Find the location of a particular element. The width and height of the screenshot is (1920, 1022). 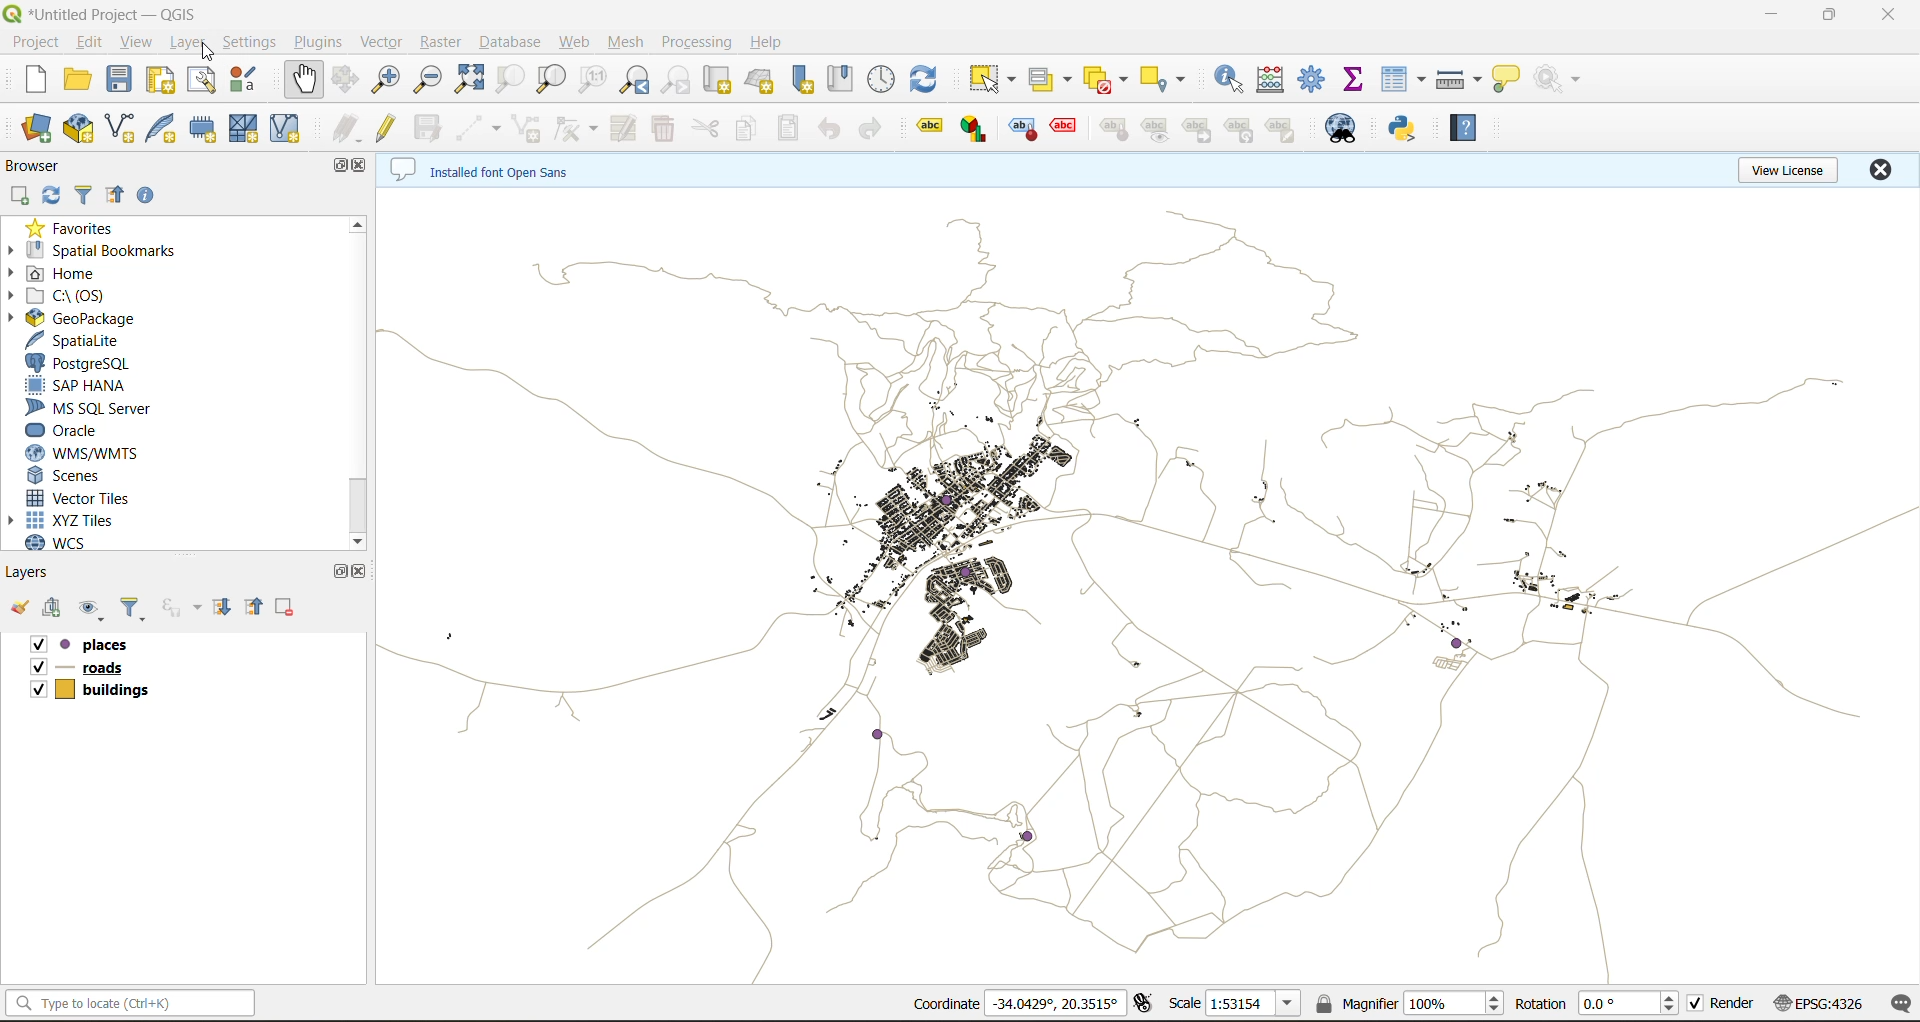

delete is located at coordinates (667, 128).